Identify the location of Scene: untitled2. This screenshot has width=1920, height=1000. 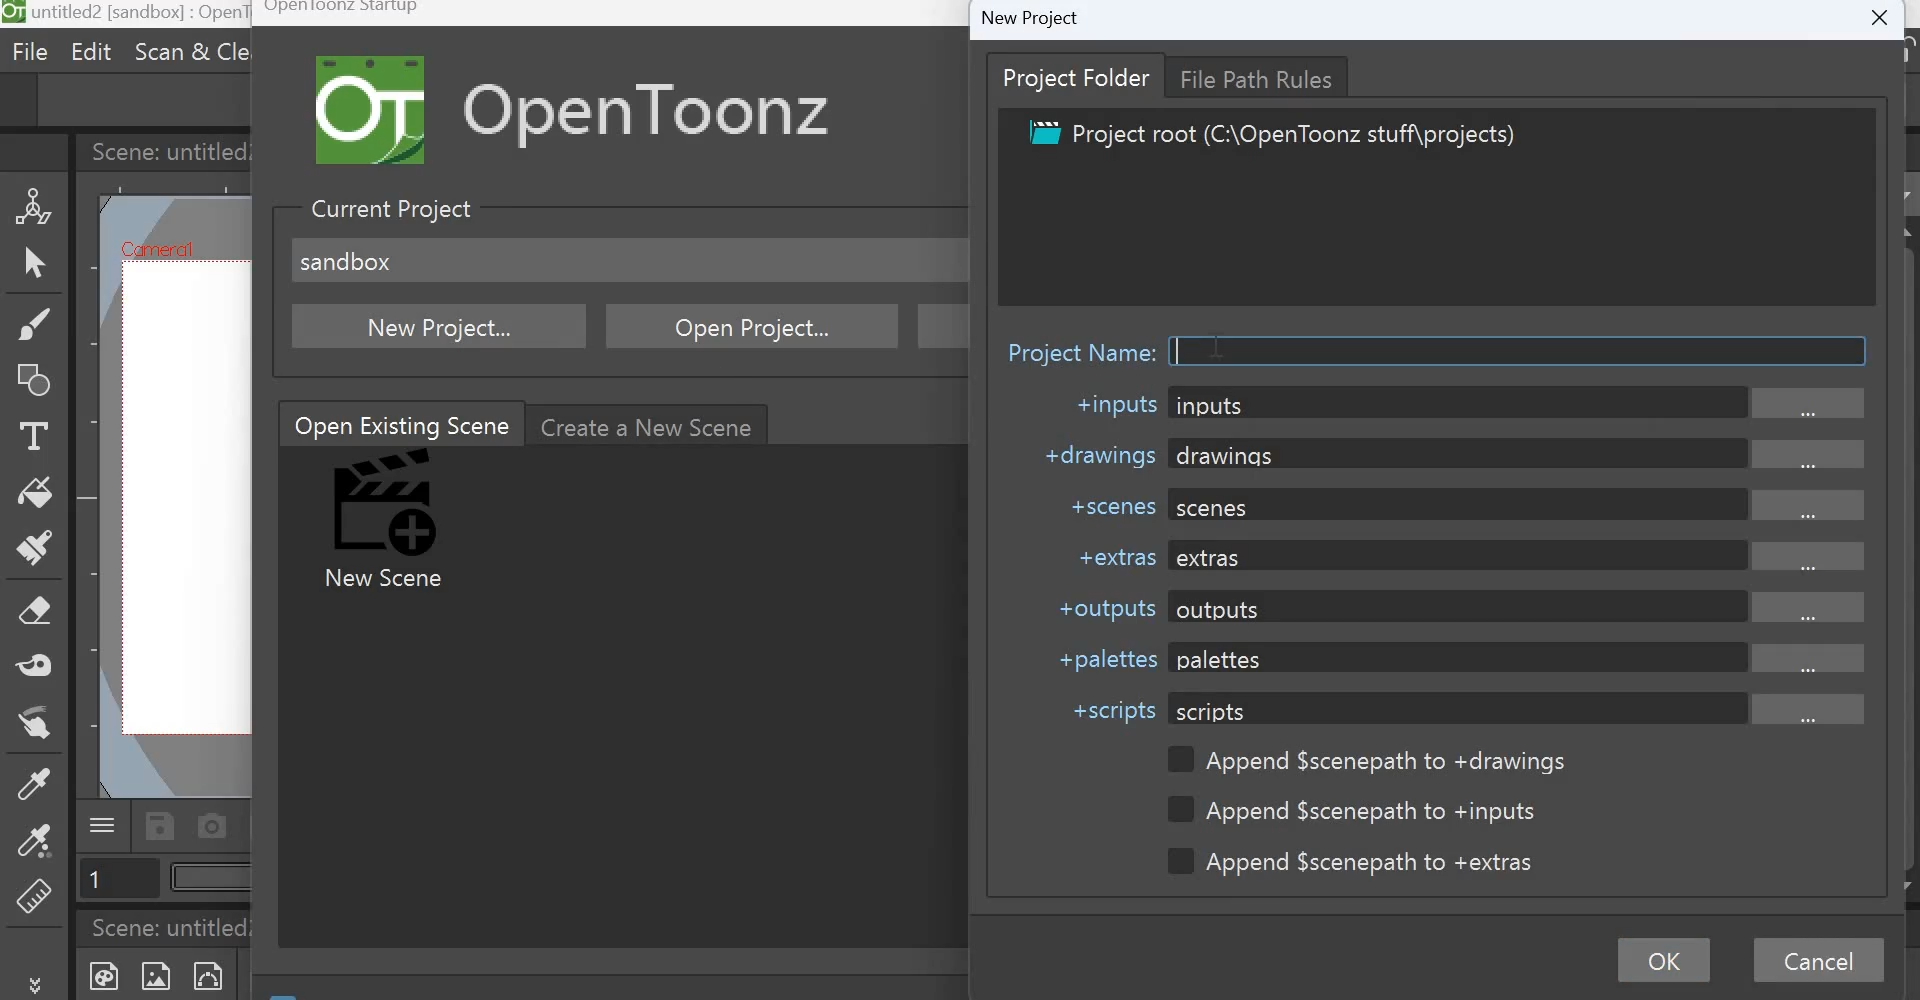
(176, 928).